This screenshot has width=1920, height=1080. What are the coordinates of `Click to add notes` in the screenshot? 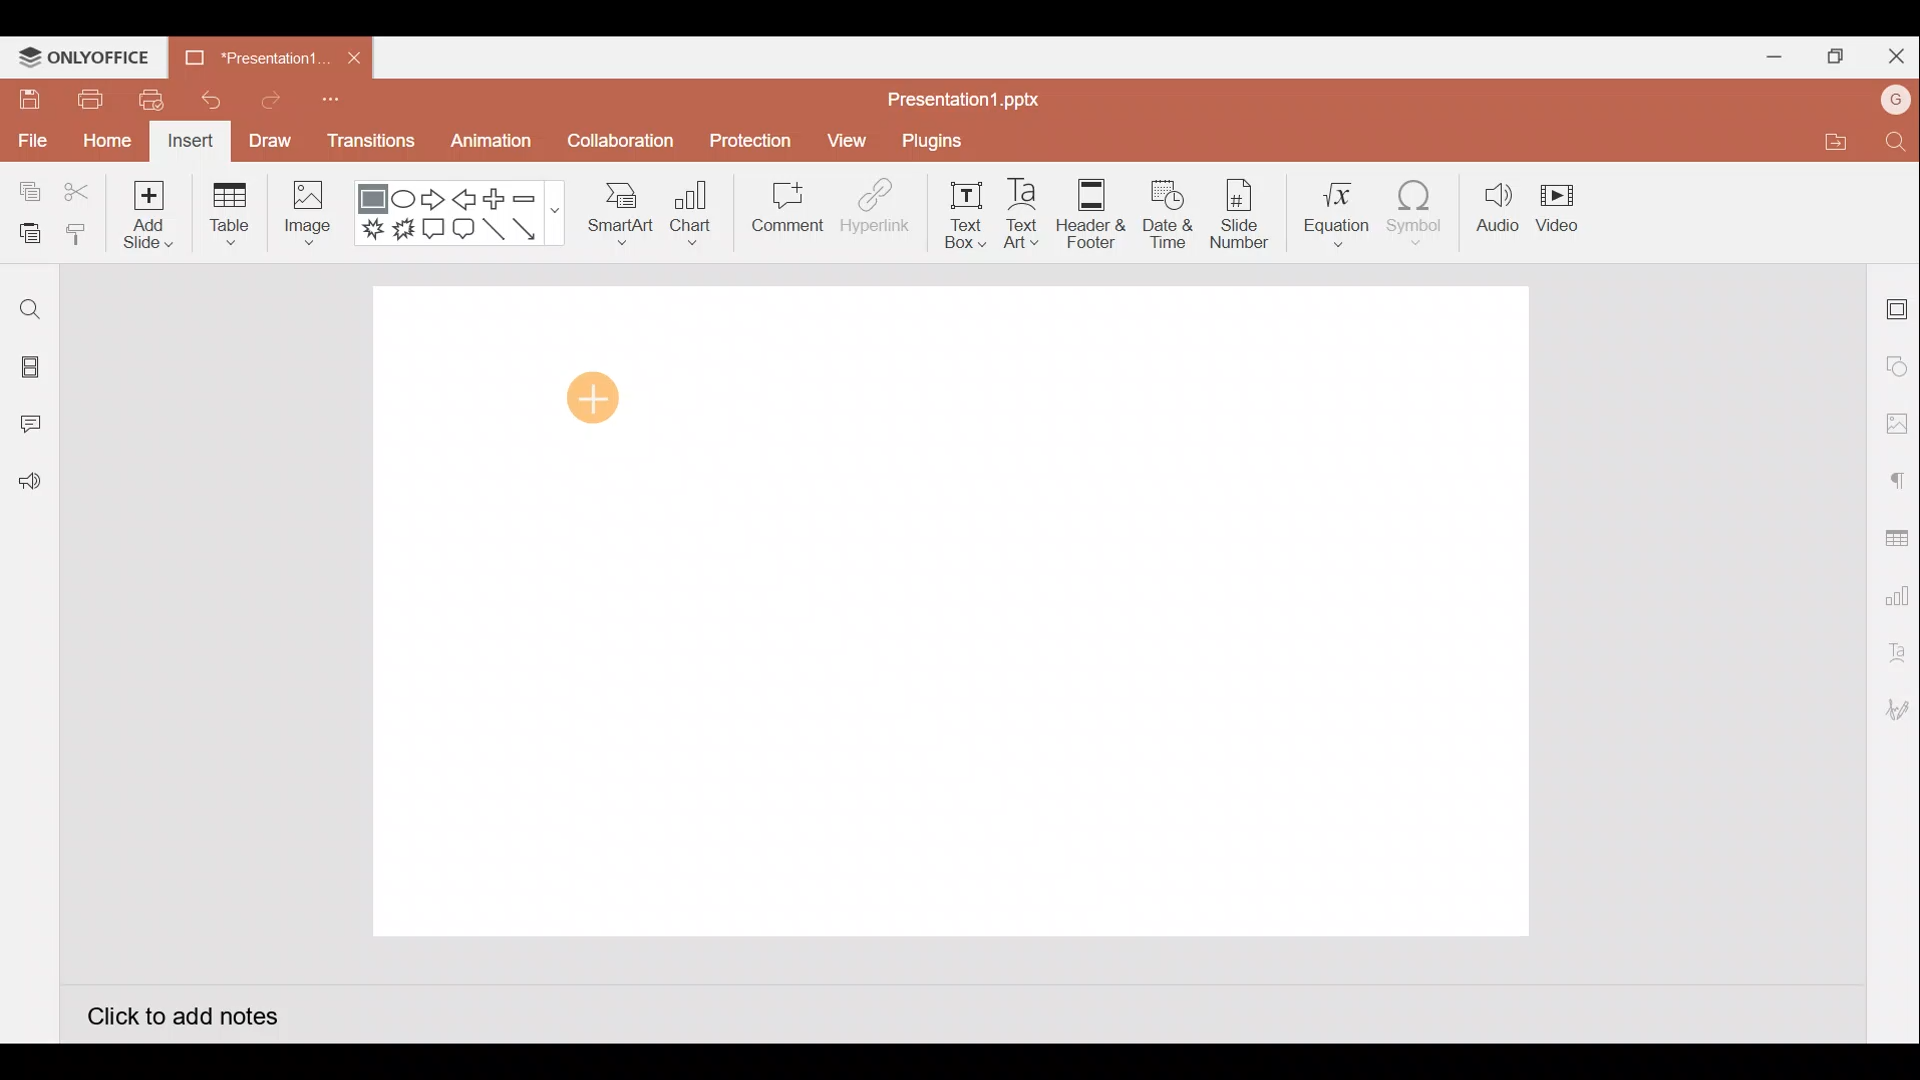 It's located at (182, 1014).